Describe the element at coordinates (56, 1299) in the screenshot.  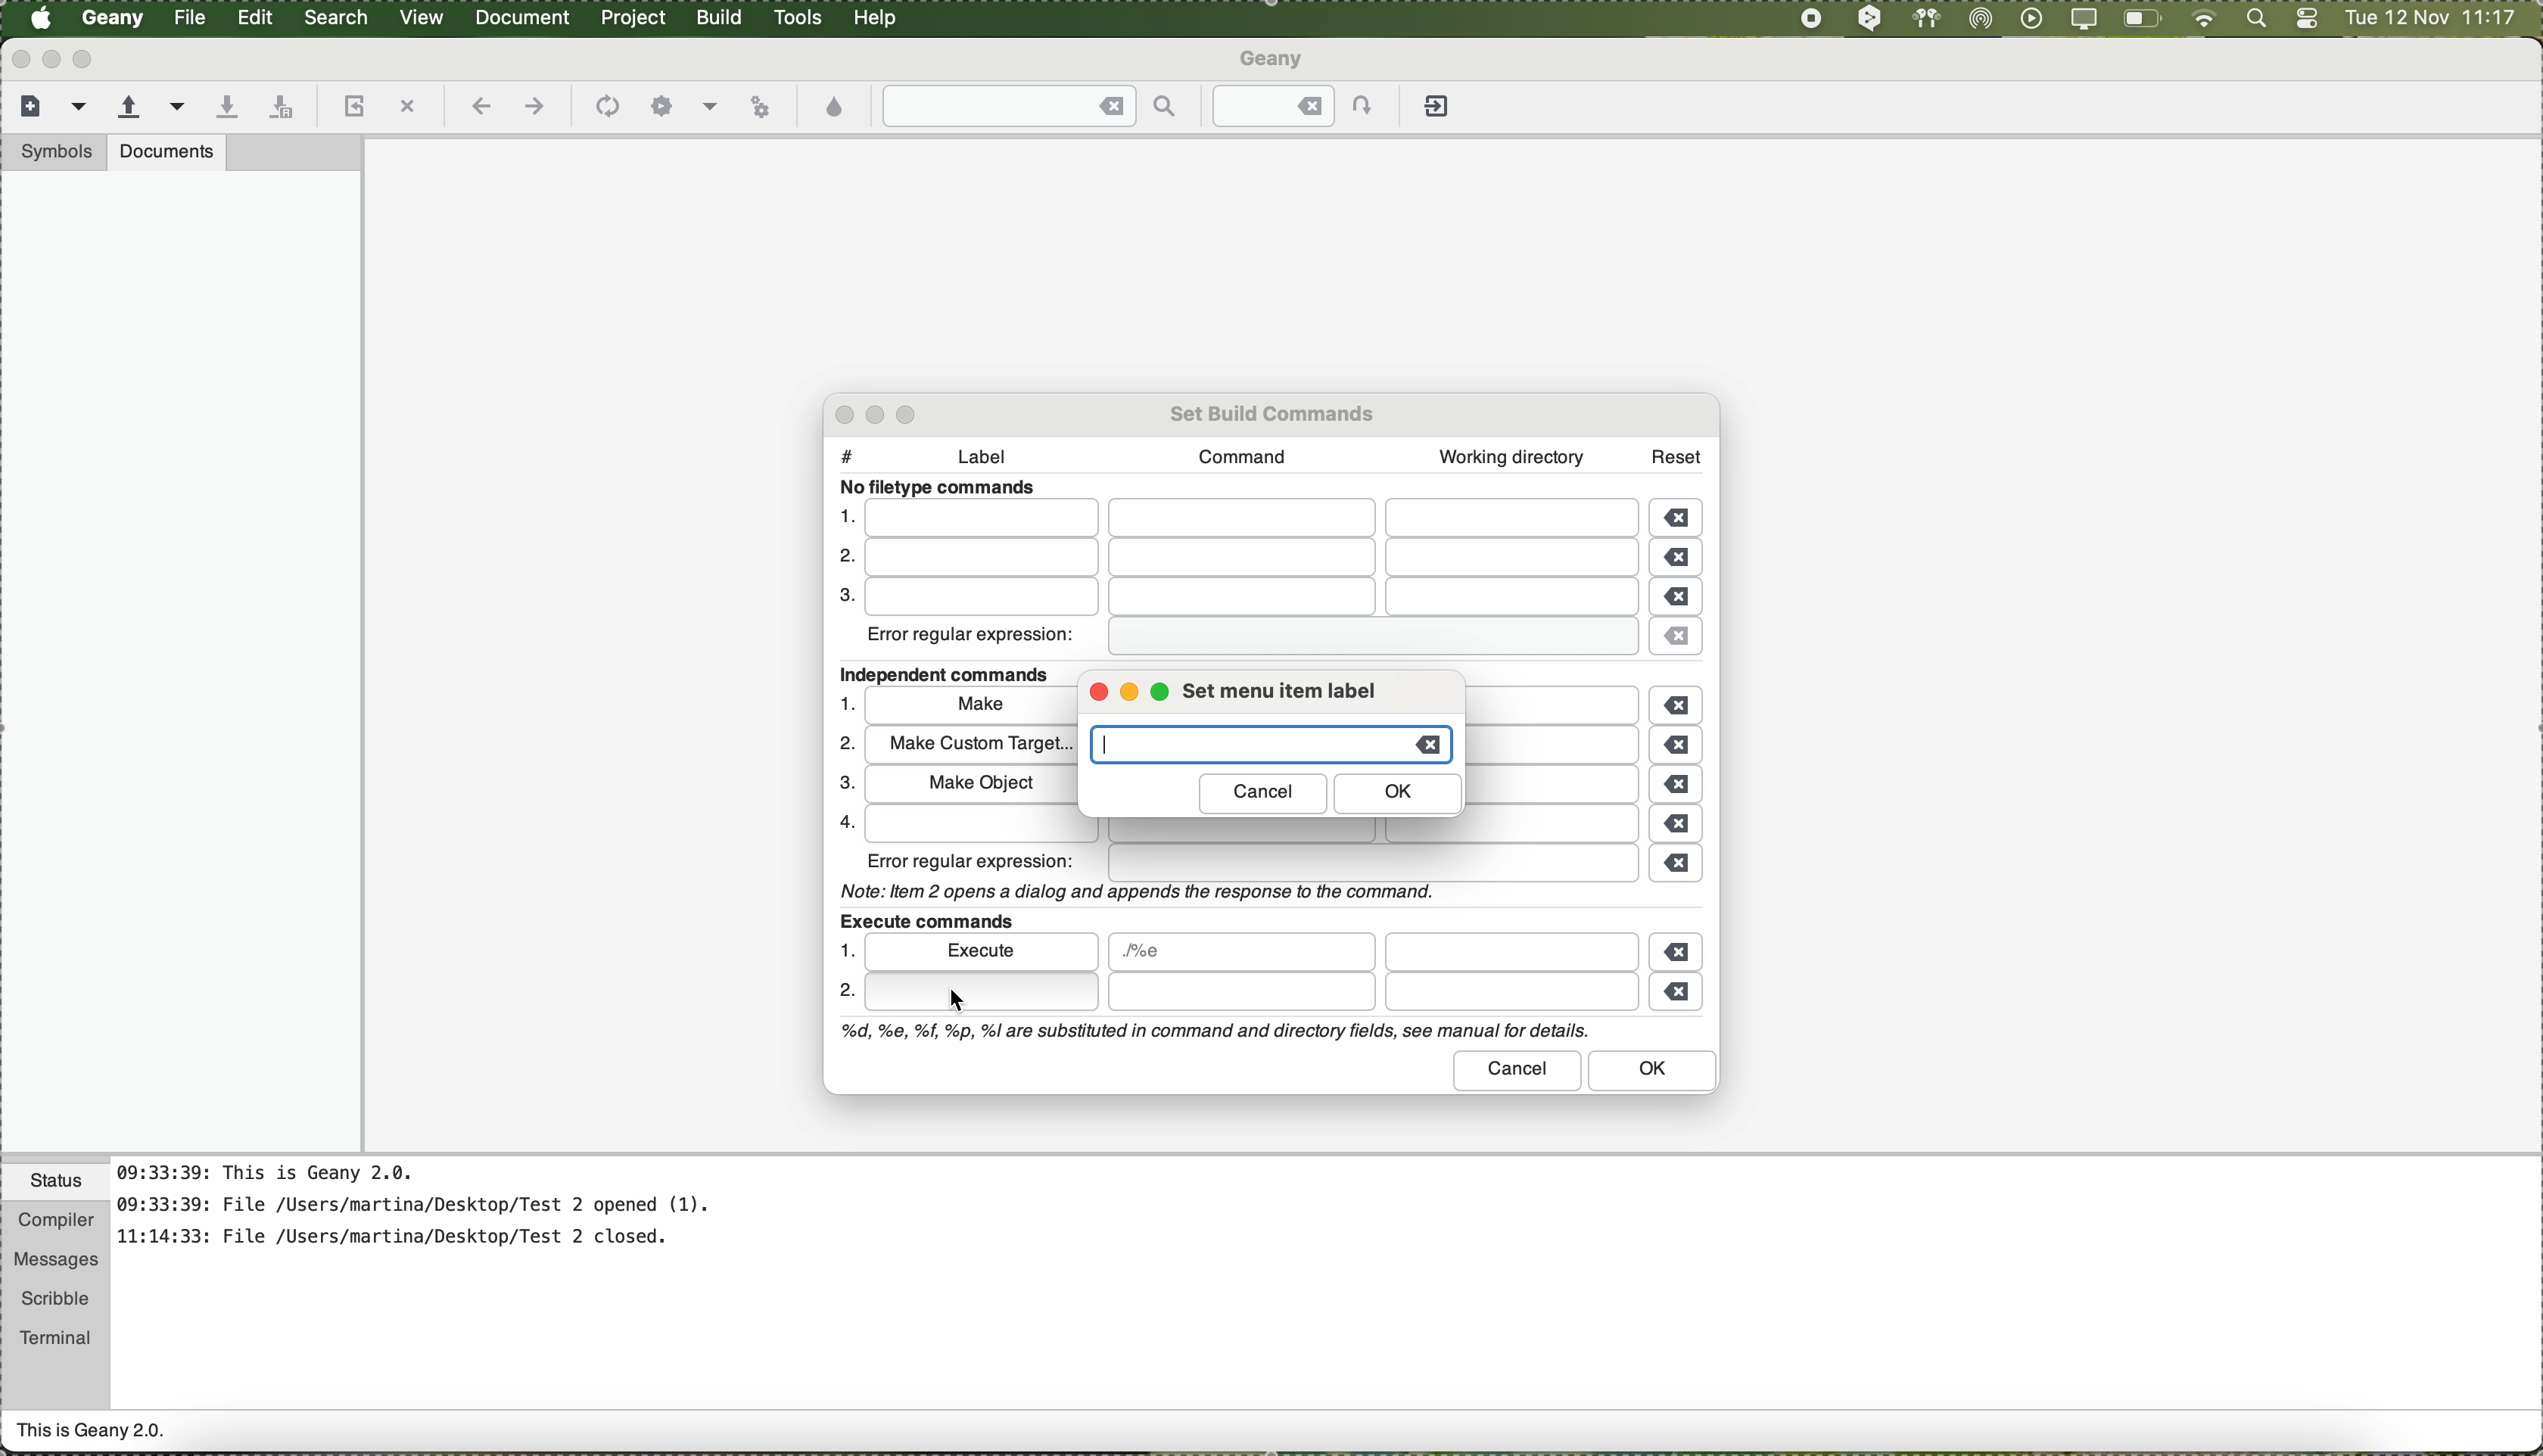
I see `scribble` at that location.